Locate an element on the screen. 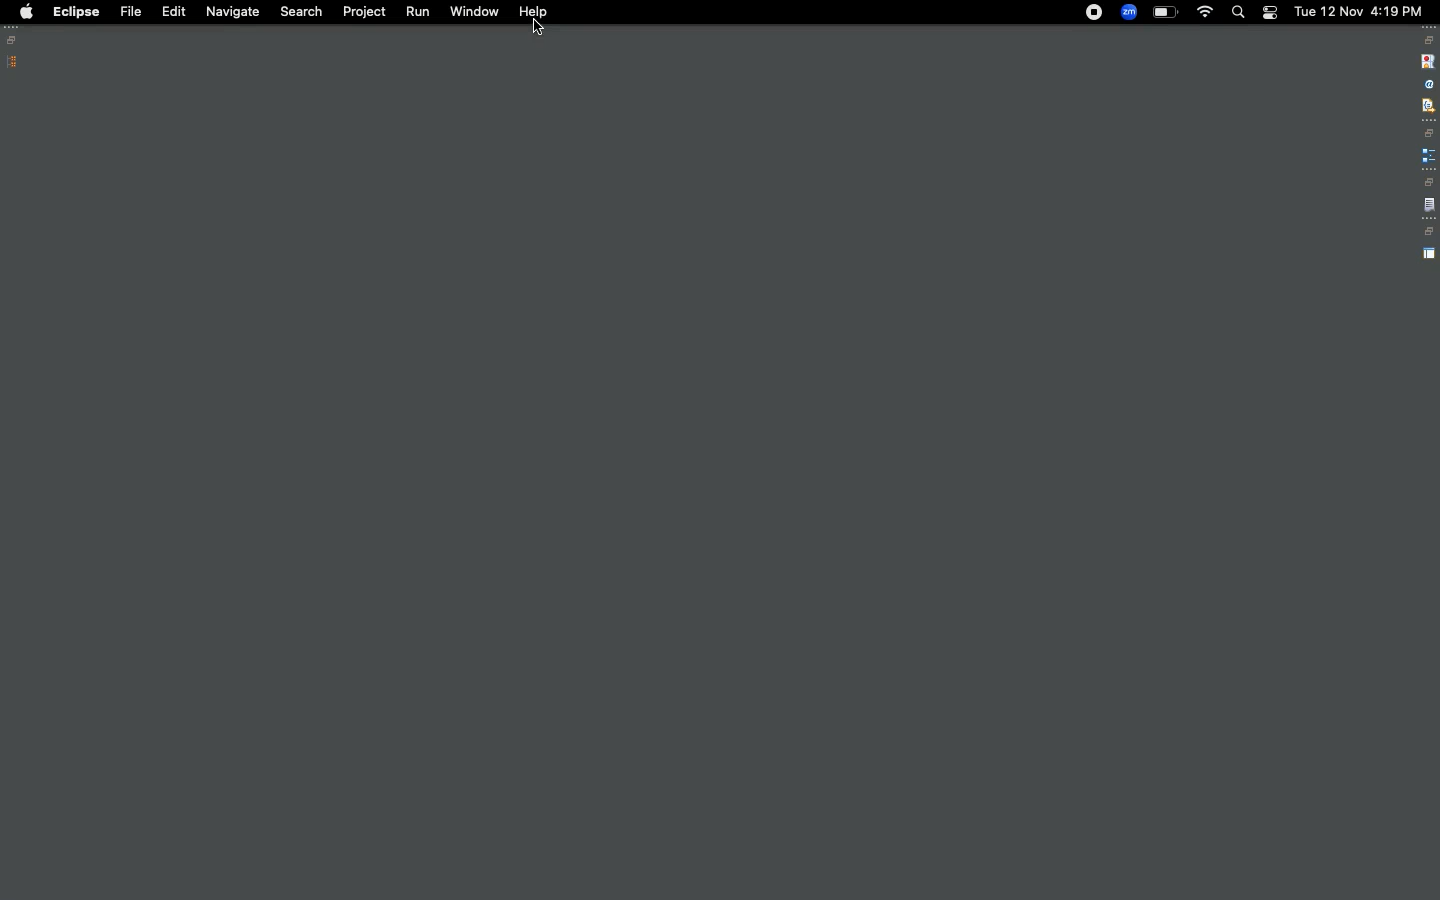 The height and width of the screenshot is (900, 1440). perspective is located at coordinates (1429, 254).